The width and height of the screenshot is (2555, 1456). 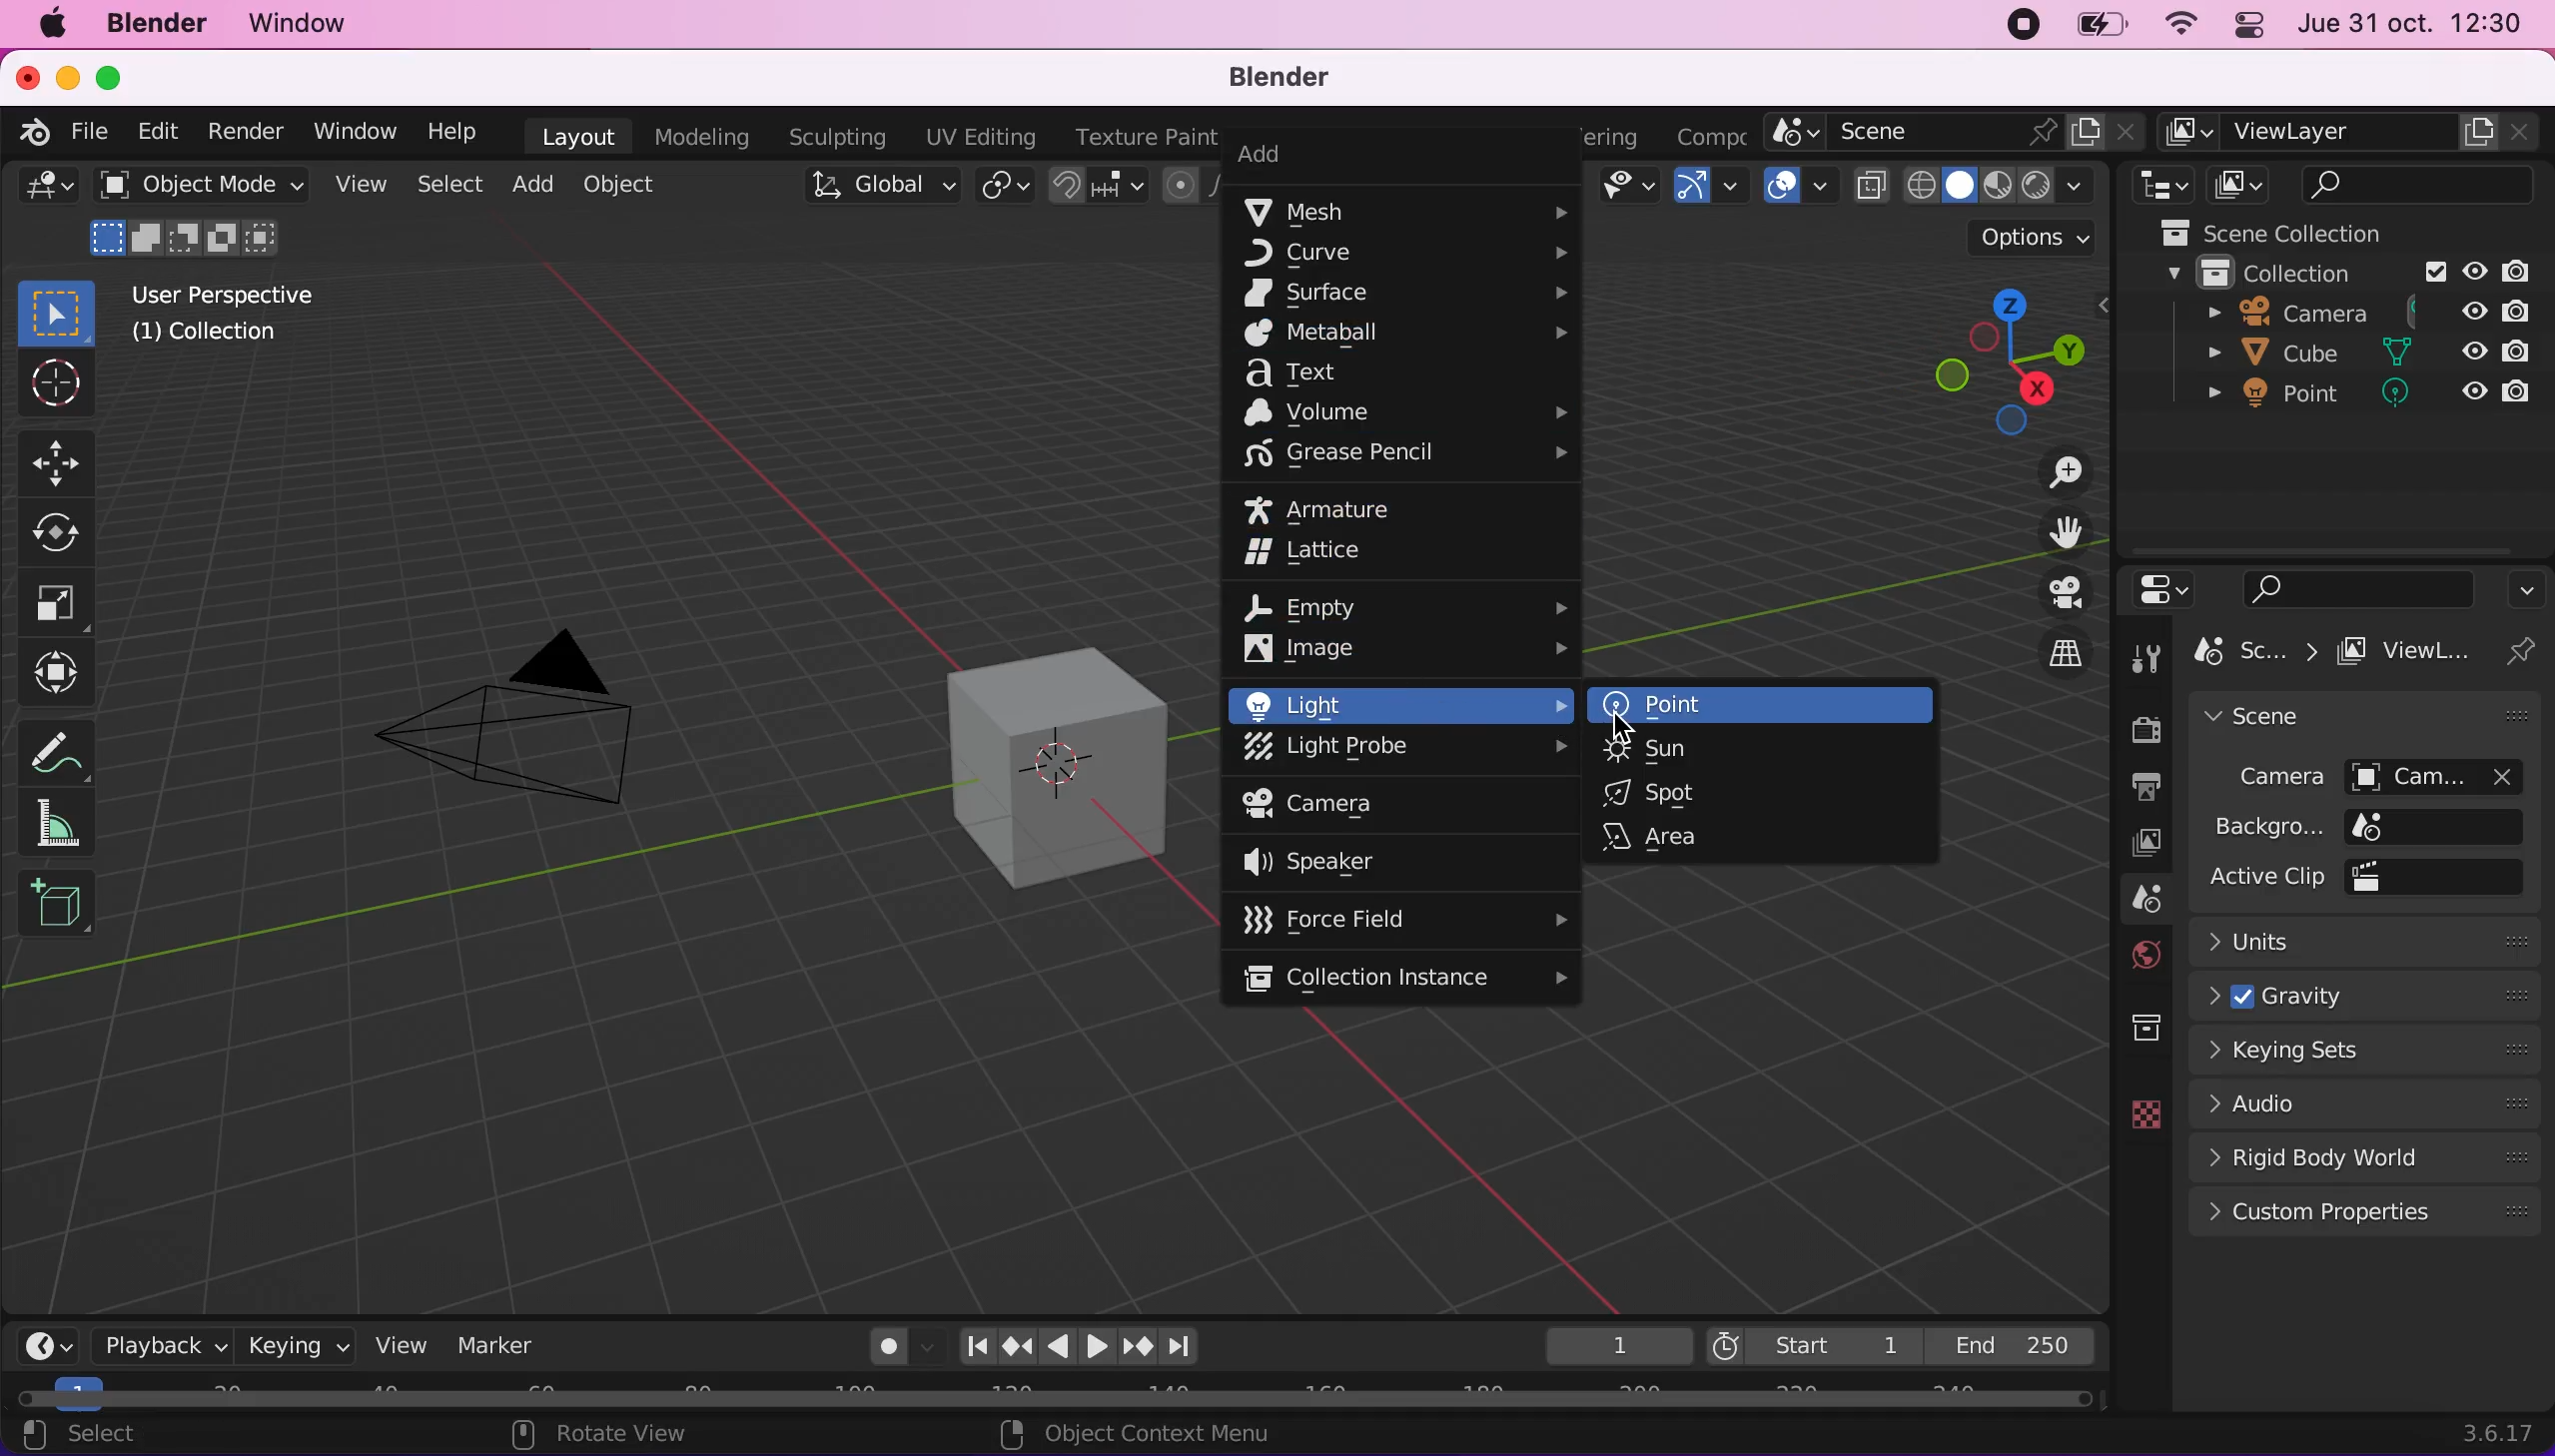 What do you see at coordinates (1359, 863) in the screenshot?
I see `speaker` at bounding box center [1359, 863].